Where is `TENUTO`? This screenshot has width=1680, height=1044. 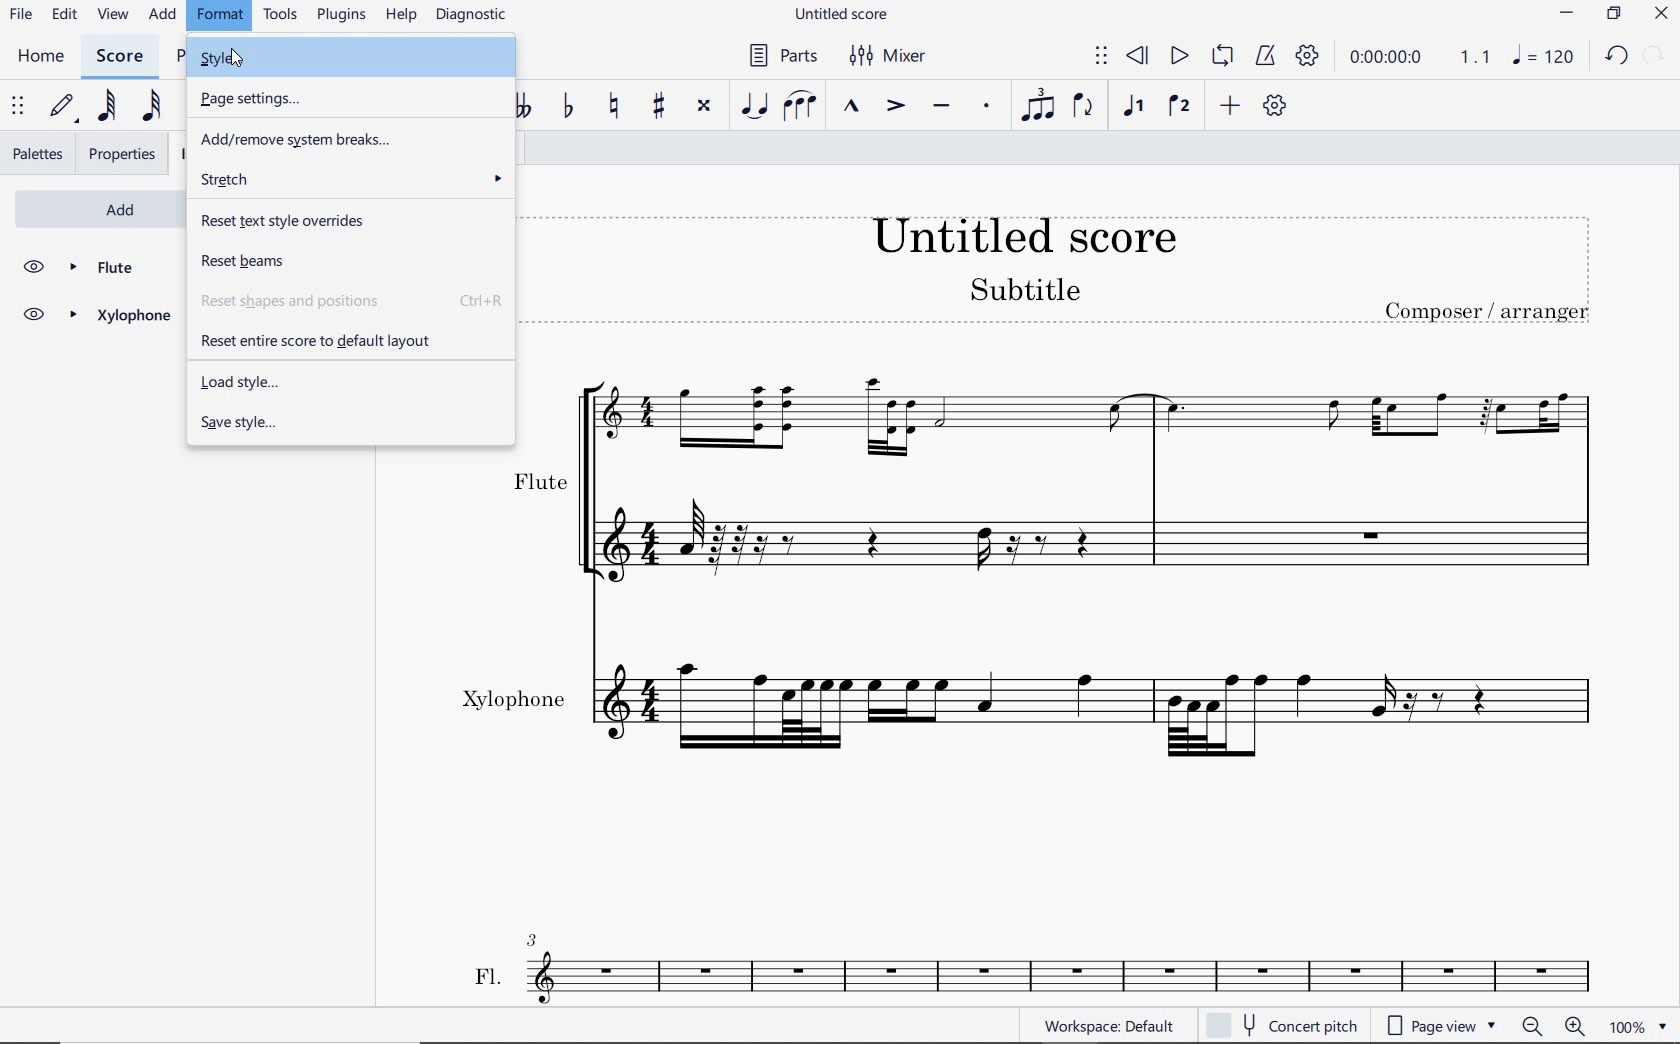 TENUTO is located at coordinates (945, 107).